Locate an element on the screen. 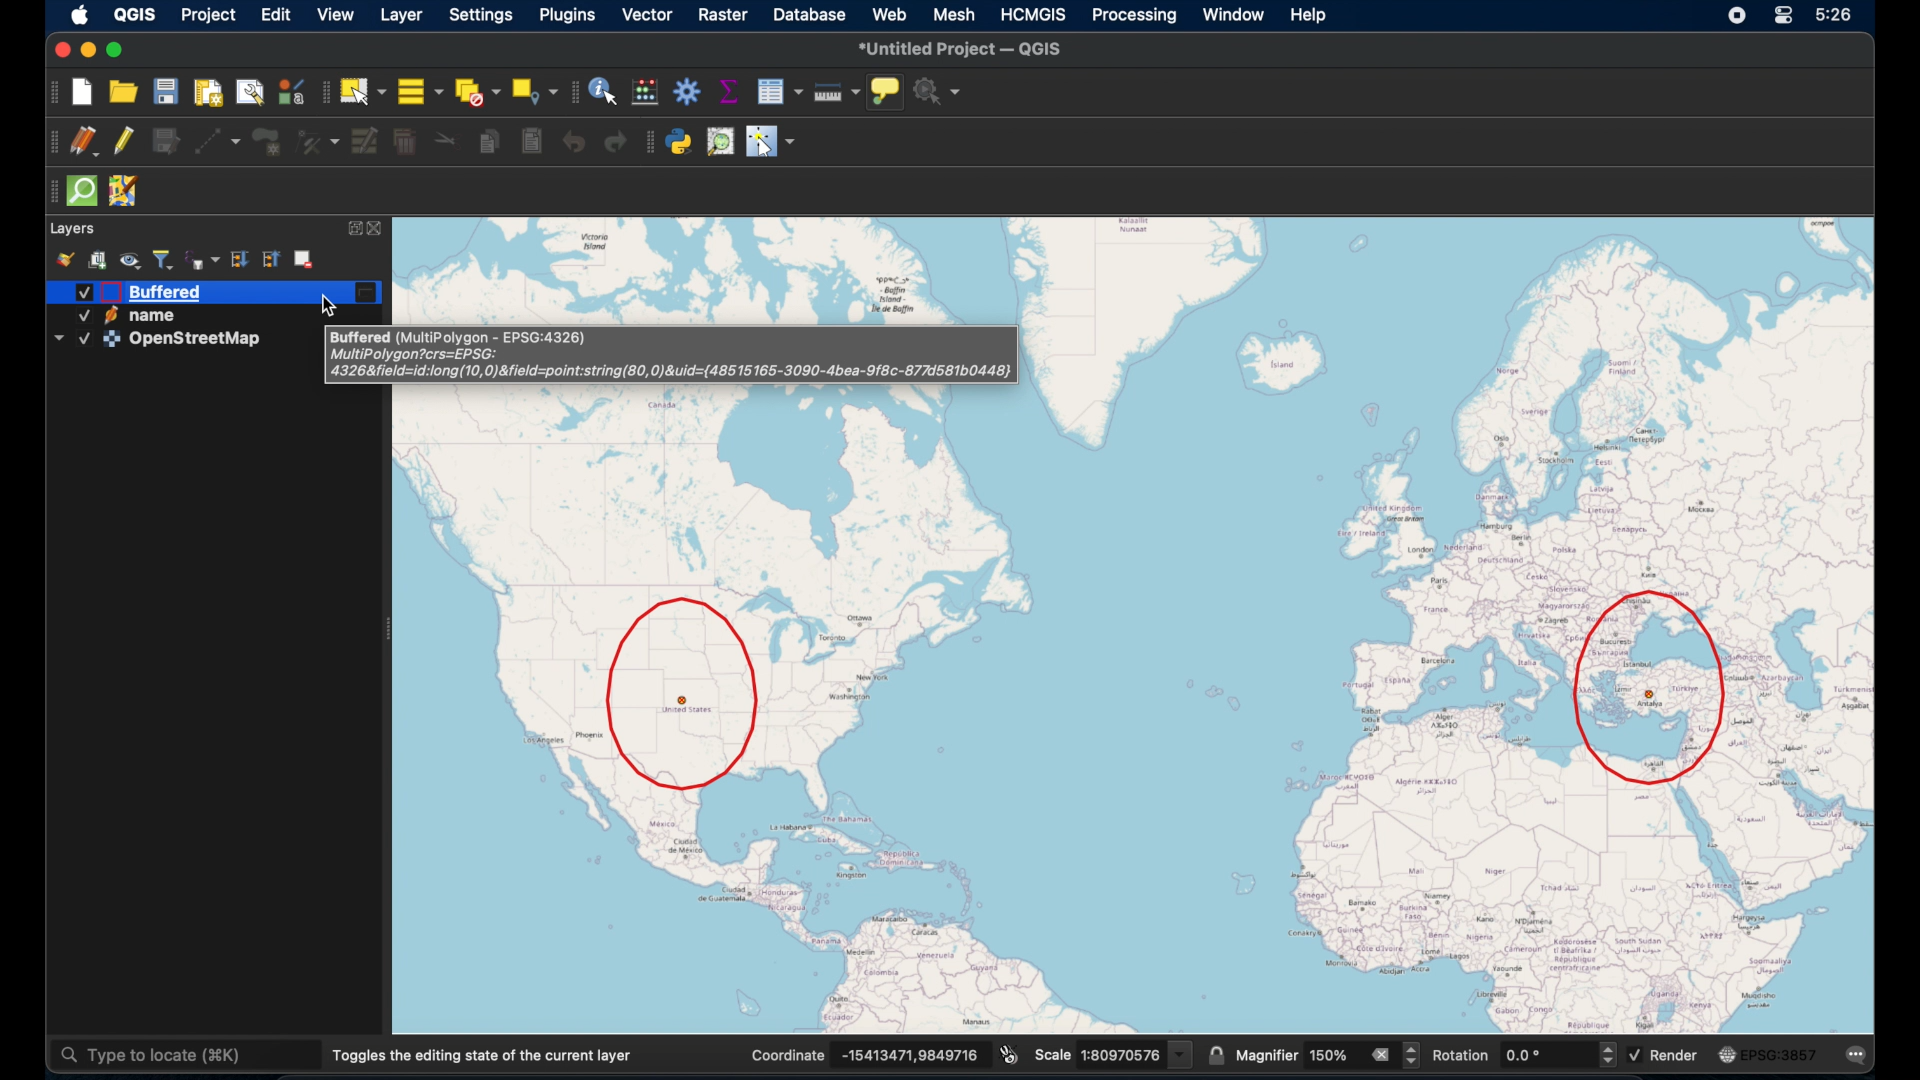  save project is located at coordinates (165, 91).